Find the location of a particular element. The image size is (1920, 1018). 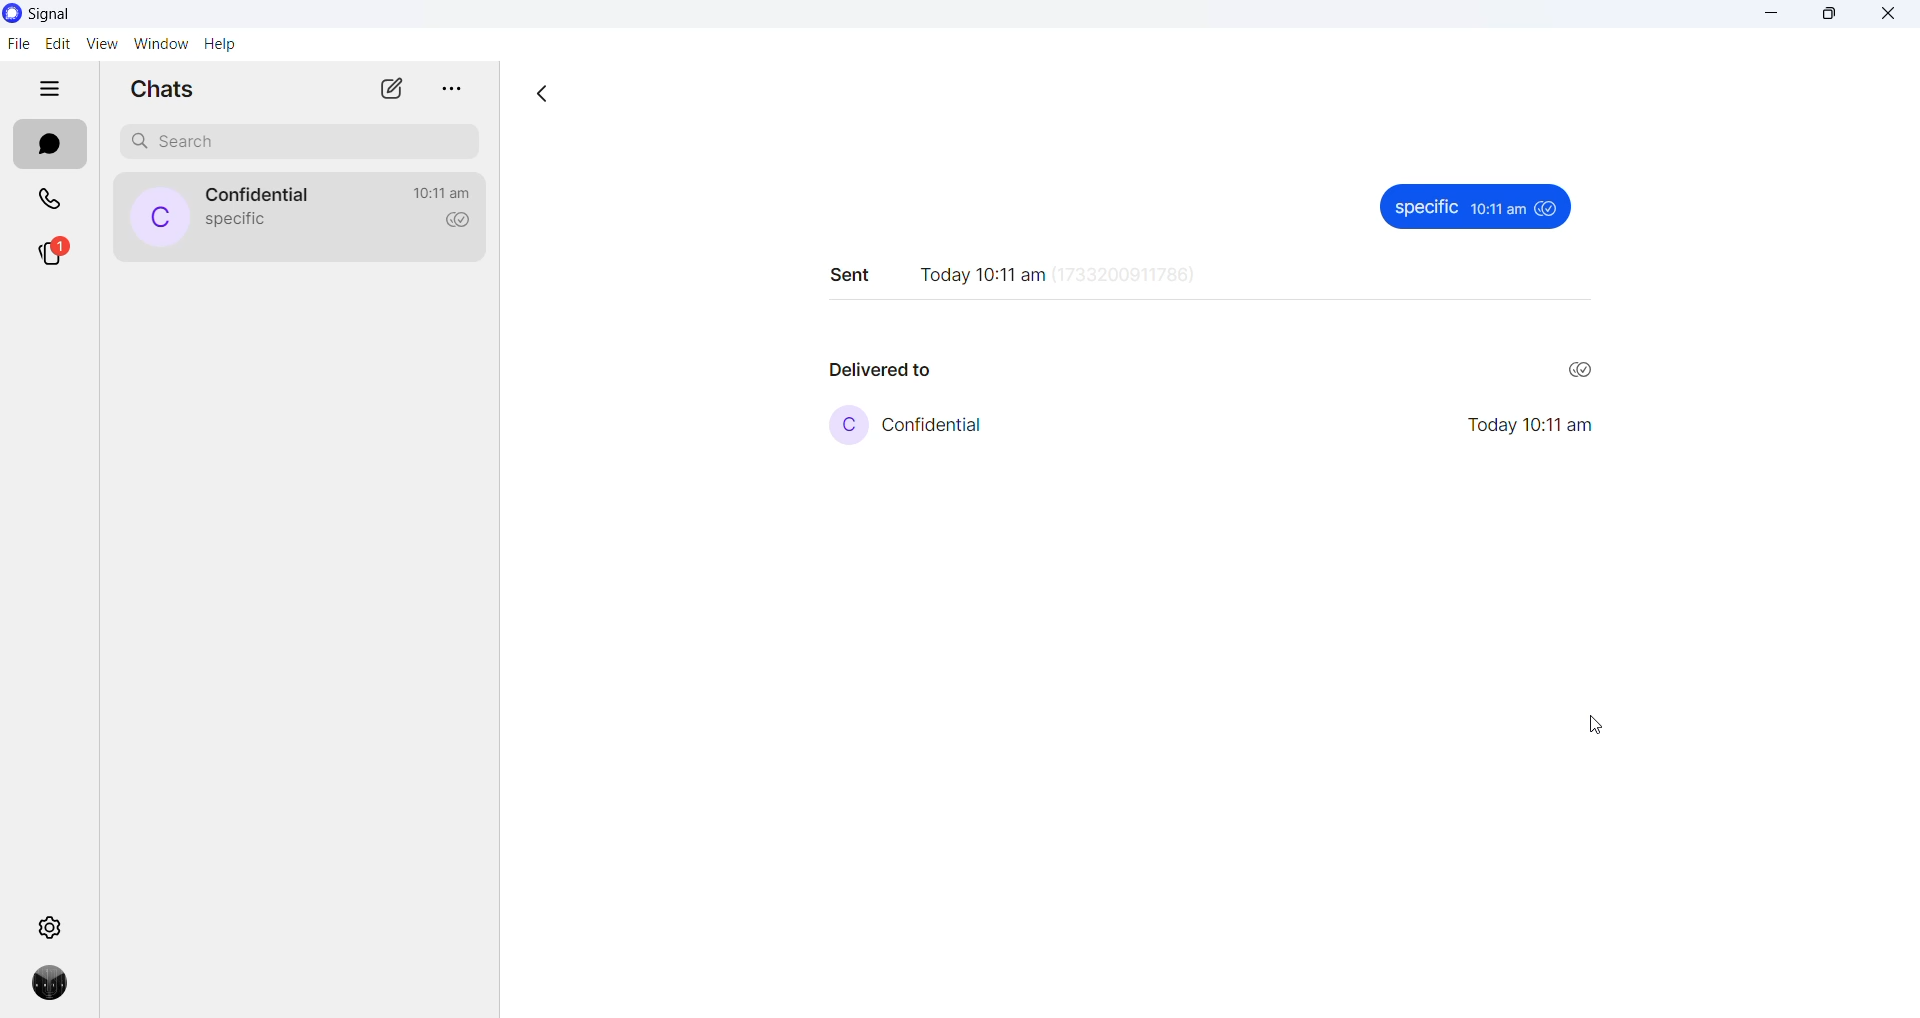

profile picture is located at coordinates (157, 217).